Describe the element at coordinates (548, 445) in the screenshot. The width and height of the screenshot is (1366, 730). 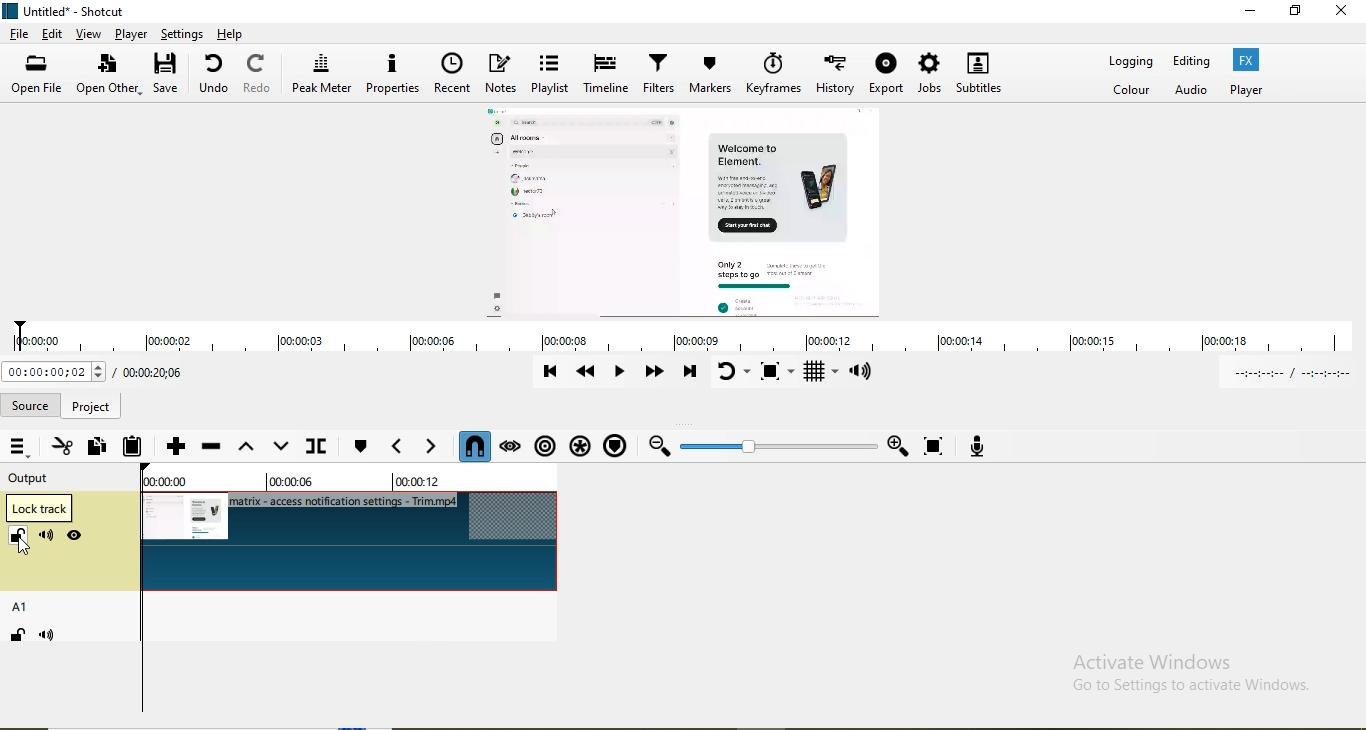
I see `Ripple` at that location.